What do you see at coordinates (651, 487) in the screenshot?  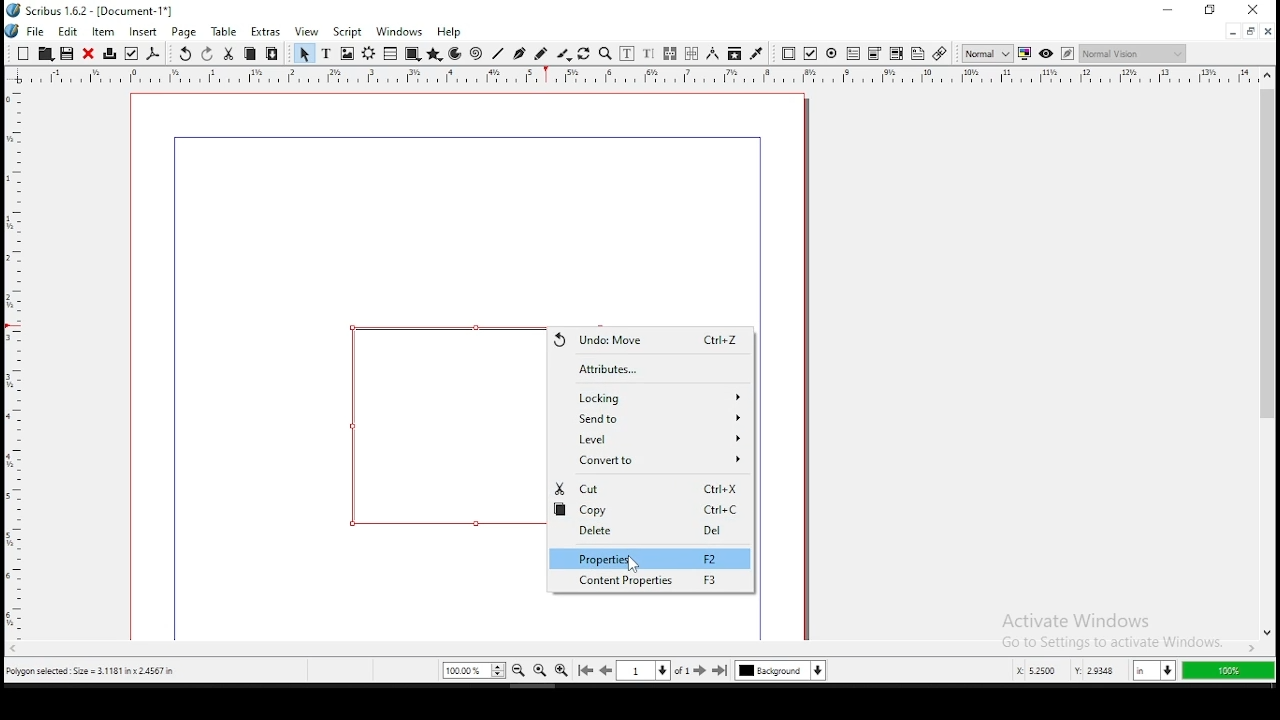 I see `cut` at bounding box center [651, 487].